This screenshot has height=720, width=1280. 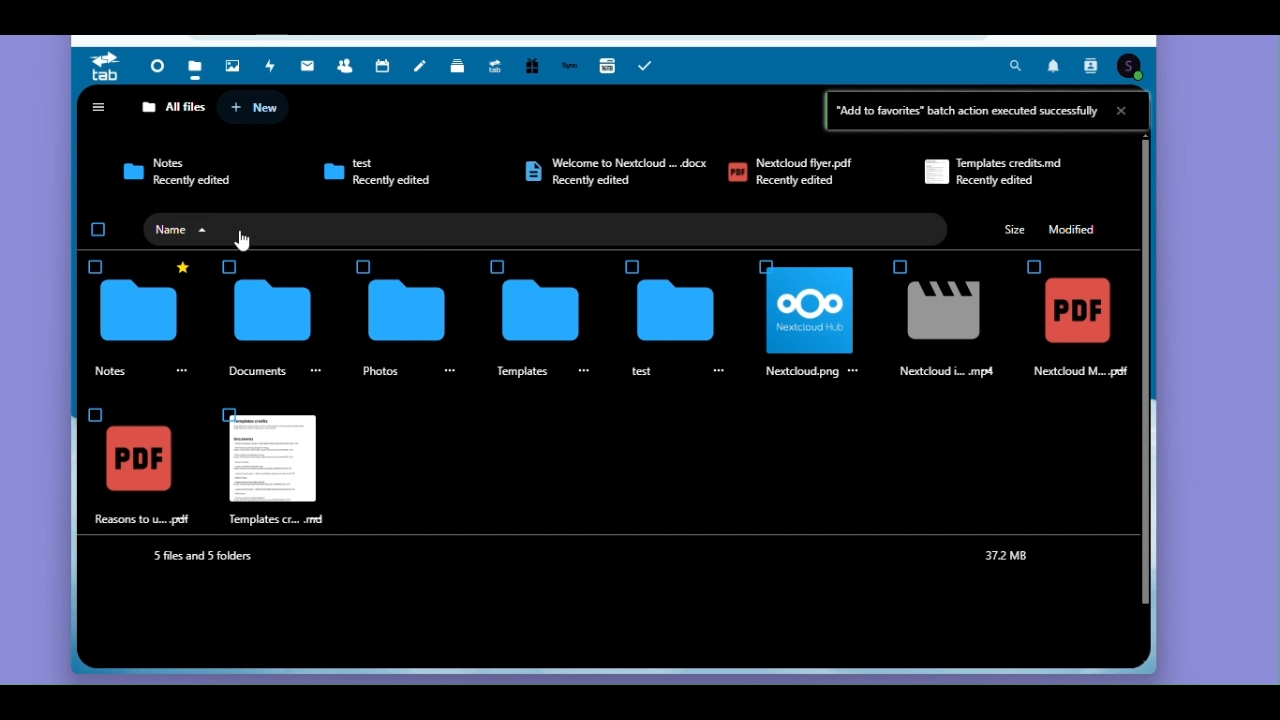 I want to click on Arrange my name, so click(x=192, y=228).